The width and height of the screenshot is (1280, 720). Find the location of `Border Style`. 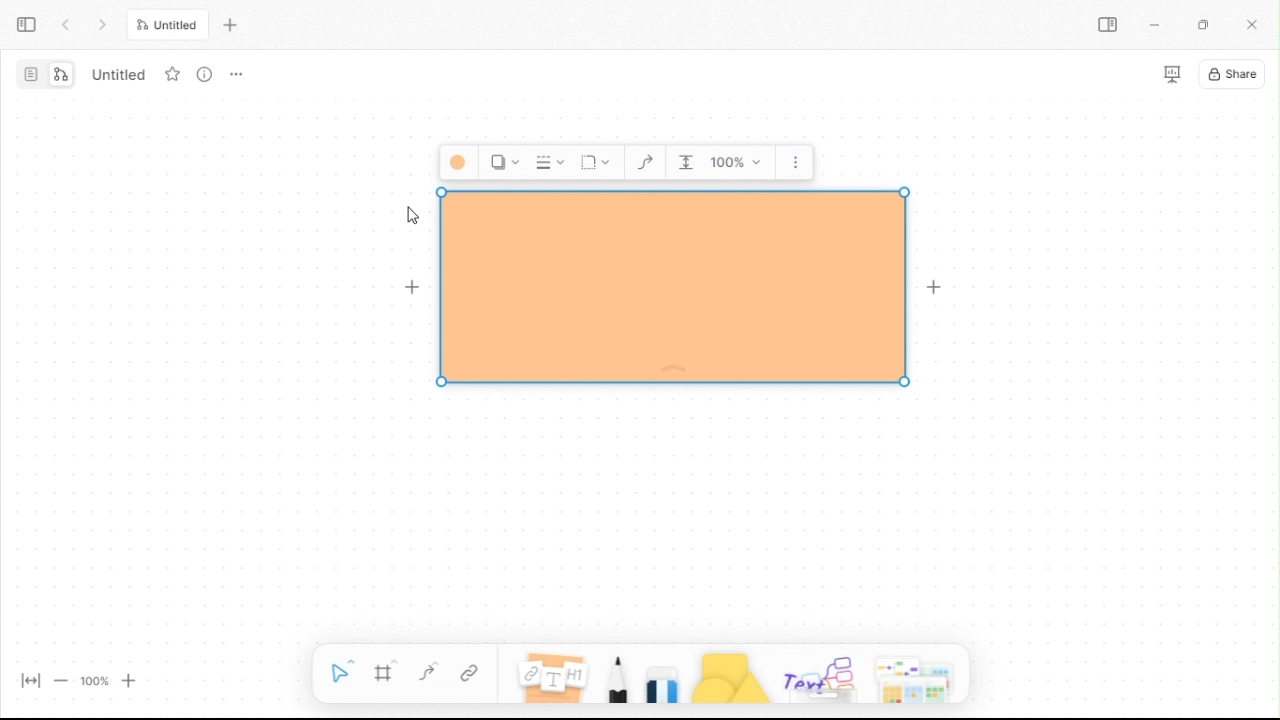

Border Style is located at coordinates (548, 163).